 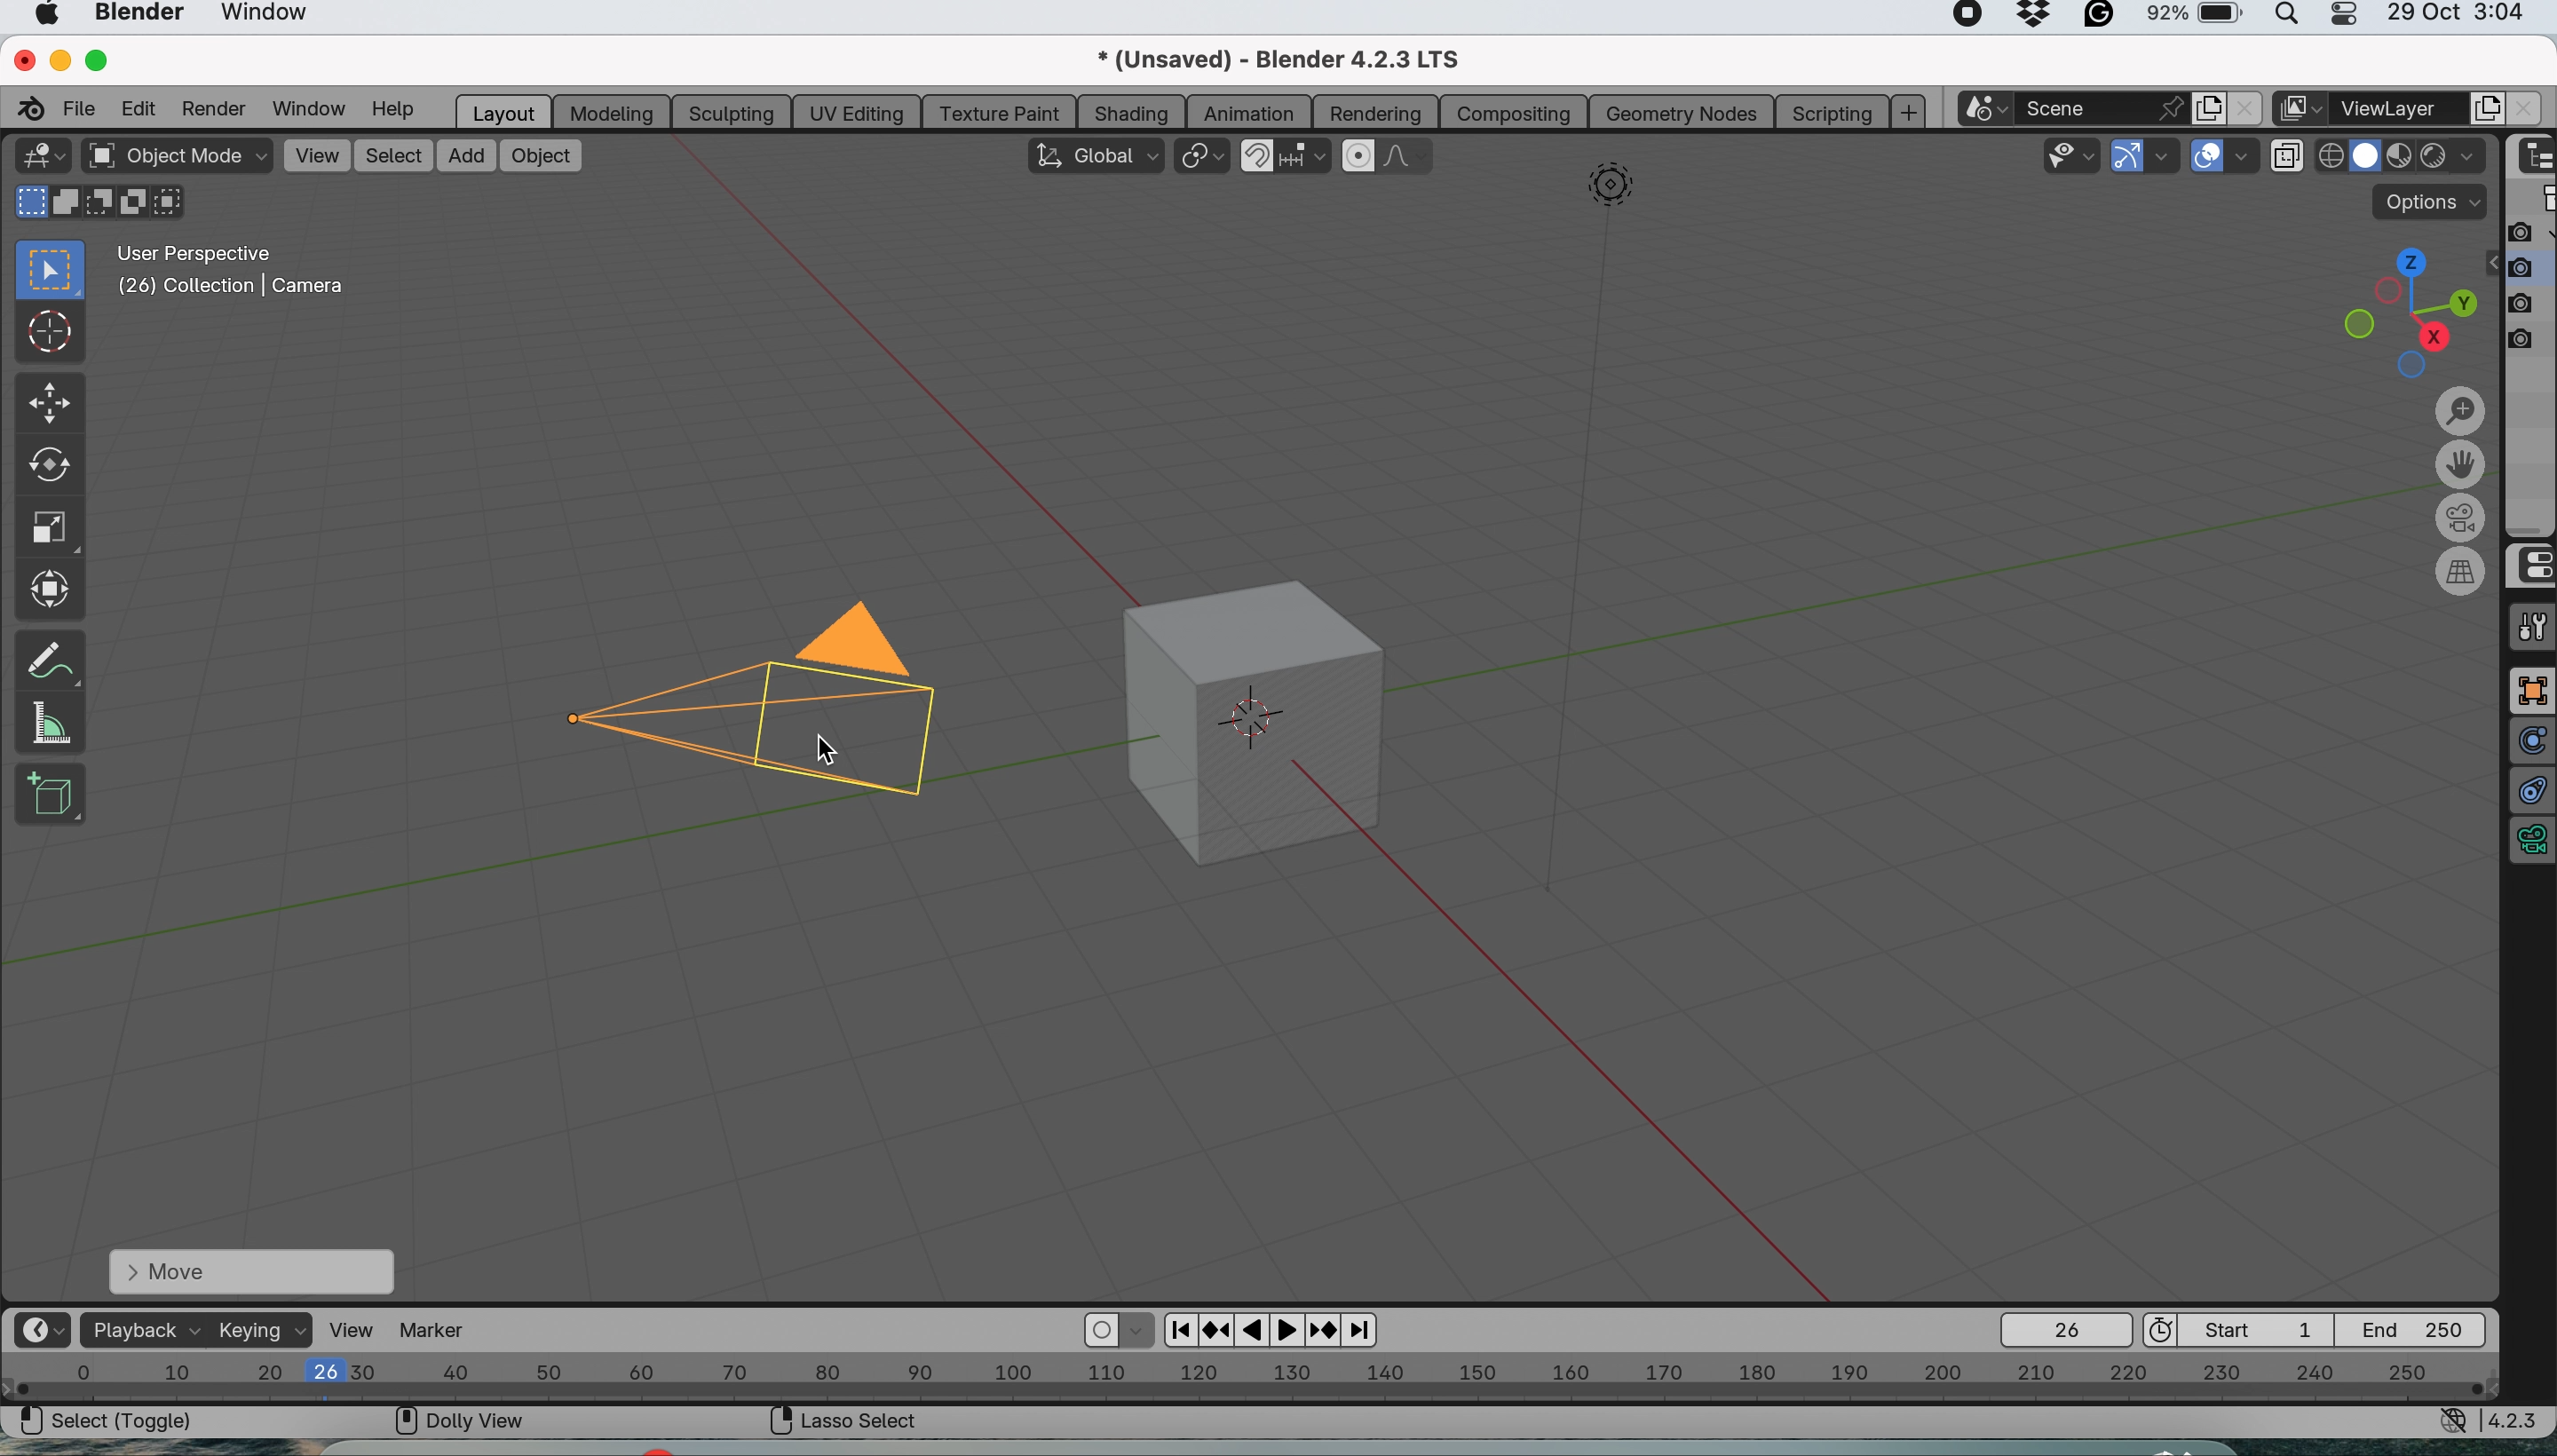 What do you see at coordinates (2332, 149) in the screenshot?
I see `solid display` at bounding box center [2332, 149].